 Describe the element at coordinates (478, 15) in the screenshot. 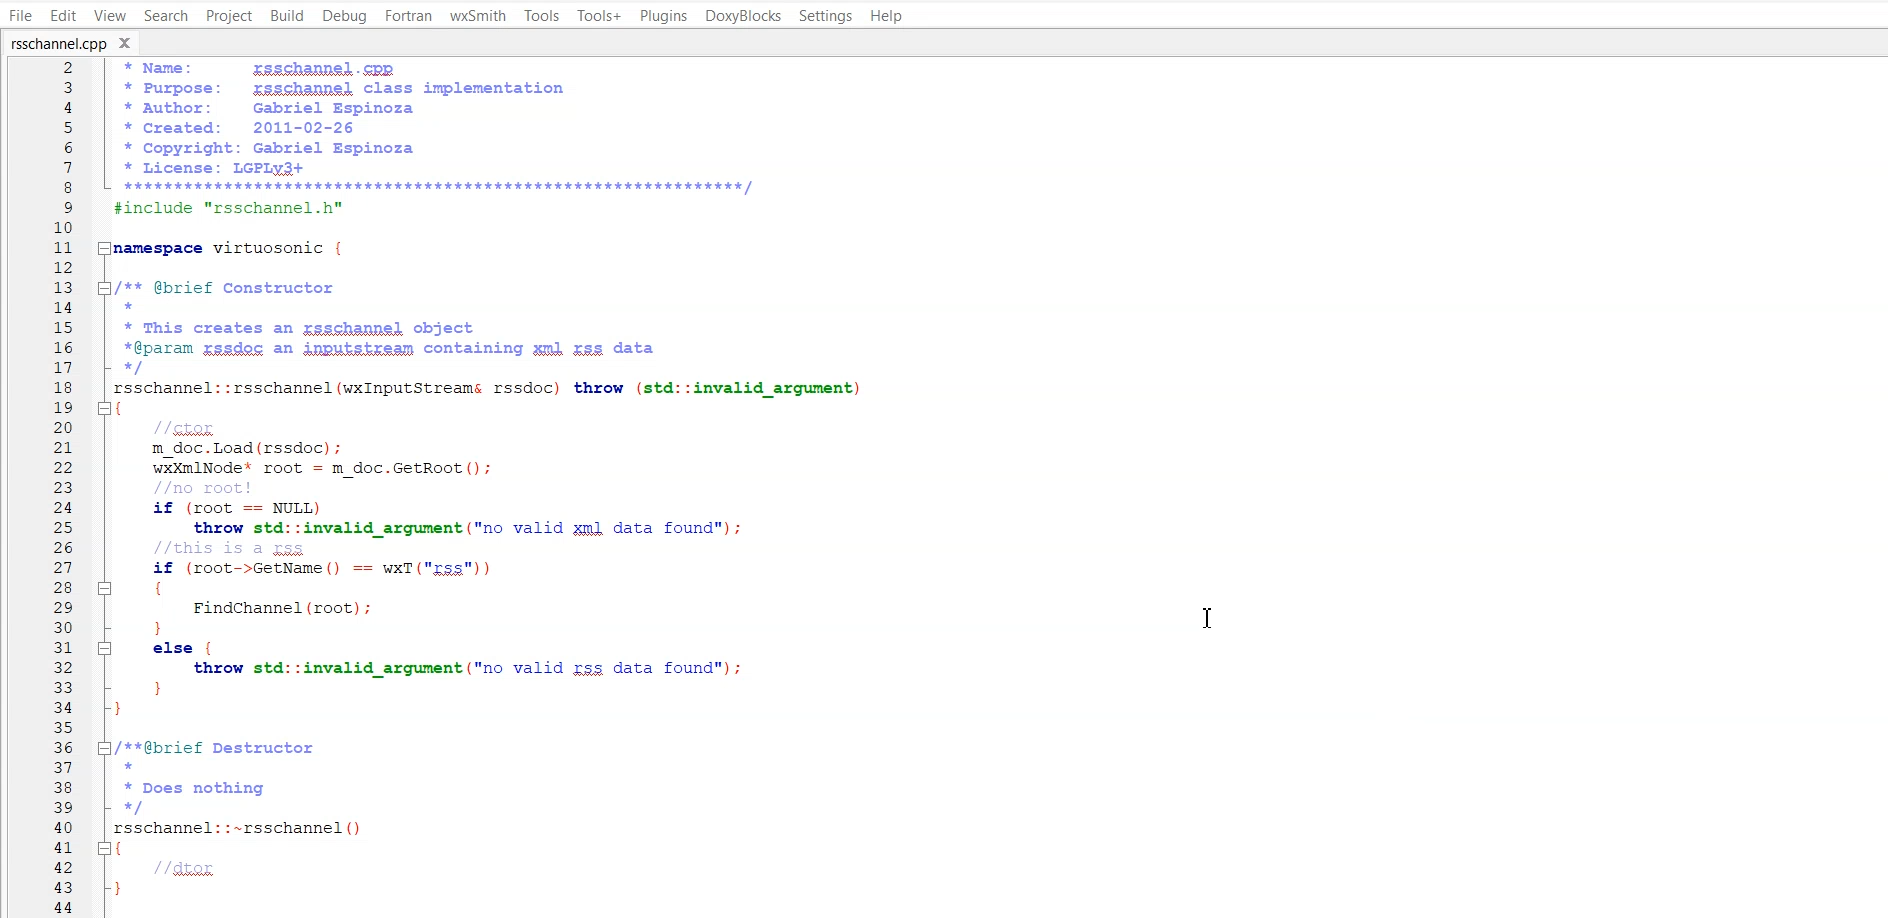

I see `wxSmith` at that location.